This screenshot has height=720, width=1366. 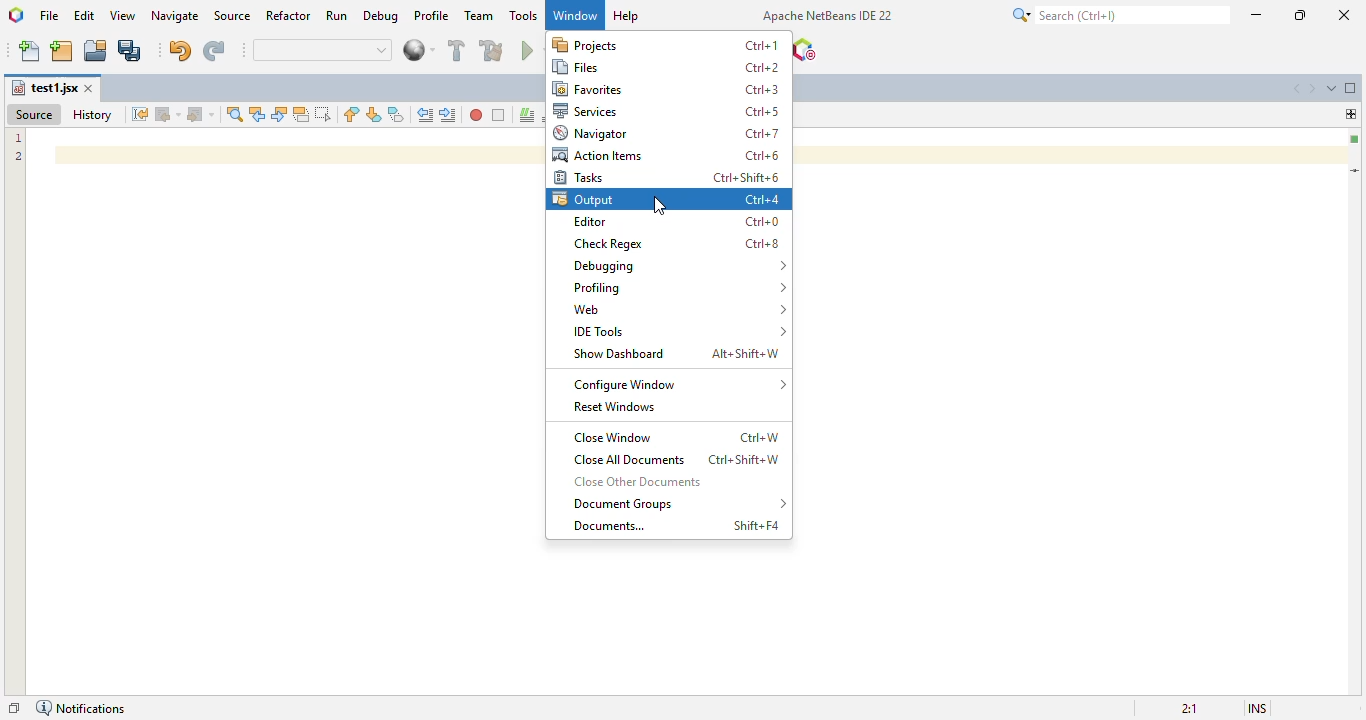 What do you see at coordinates (666, 45) in the screenshot?
I see `Projects Ctrl + 1` at bounding box center [666, 45].